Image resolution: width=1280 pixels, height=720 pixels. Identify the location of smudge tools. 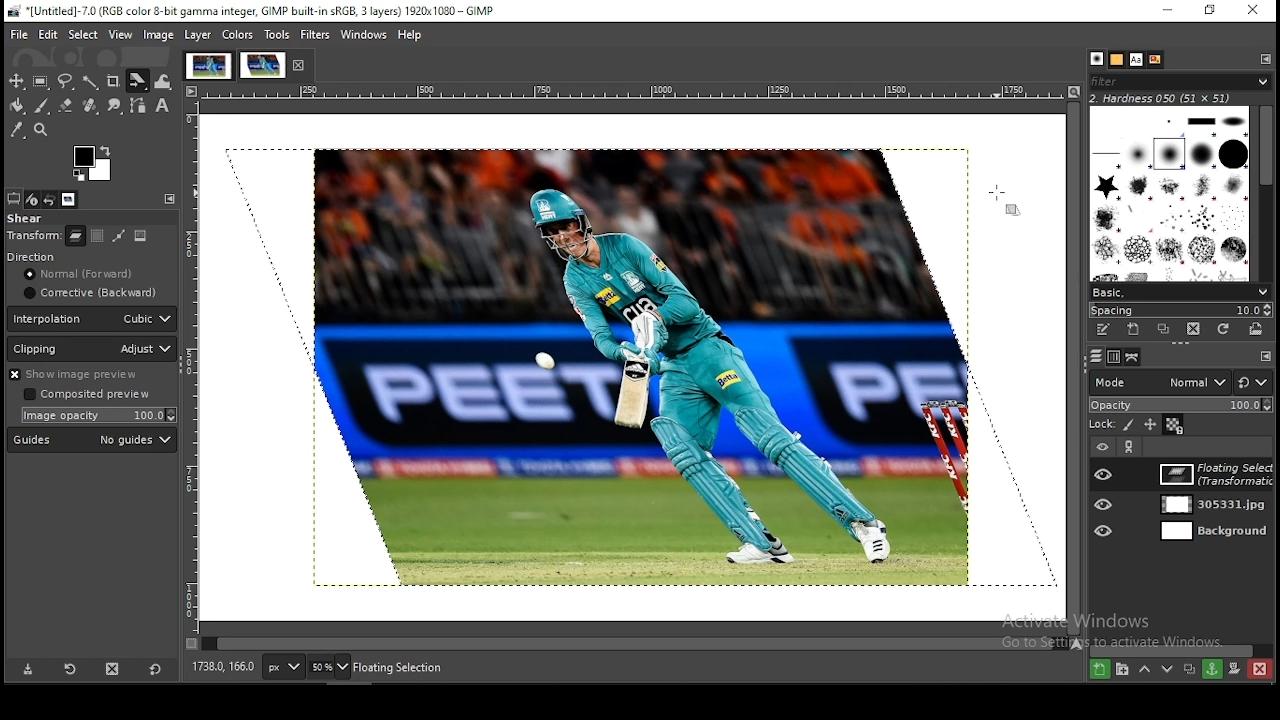
(113, 105).